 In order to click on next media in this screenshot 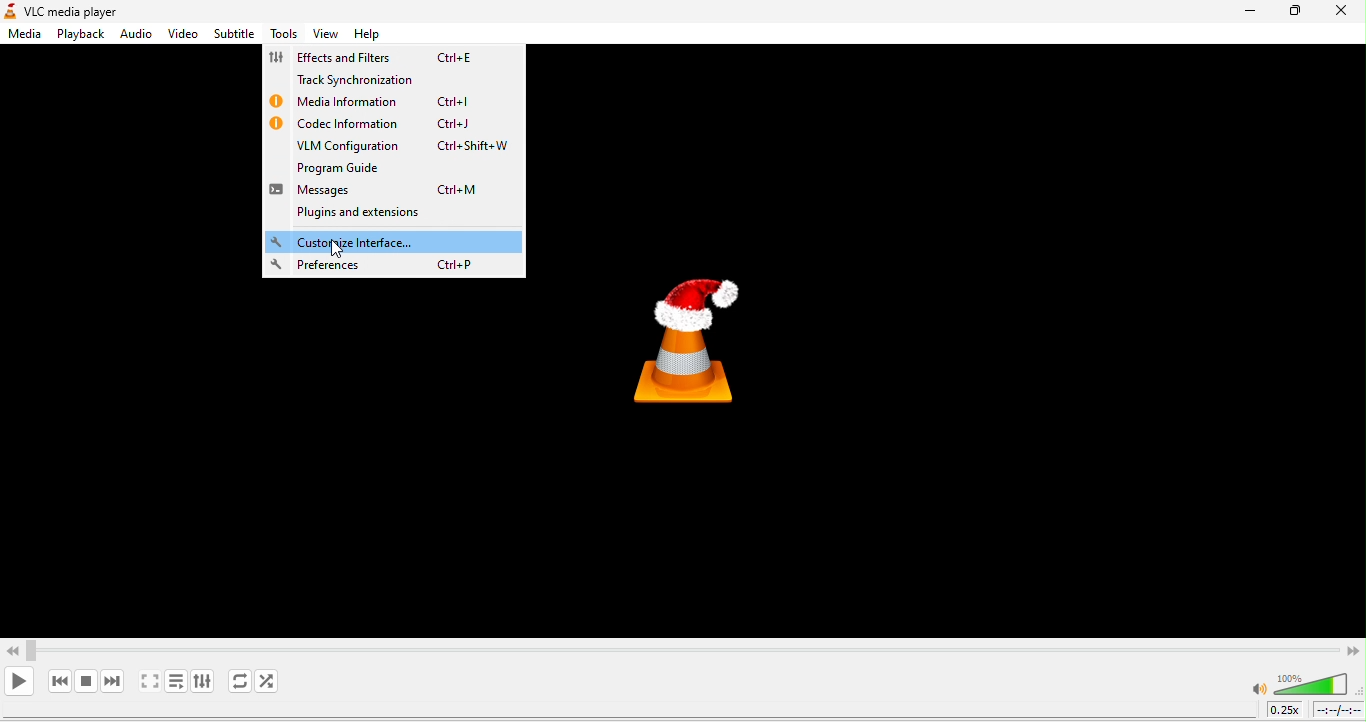, I will do `click(111, 681)`.